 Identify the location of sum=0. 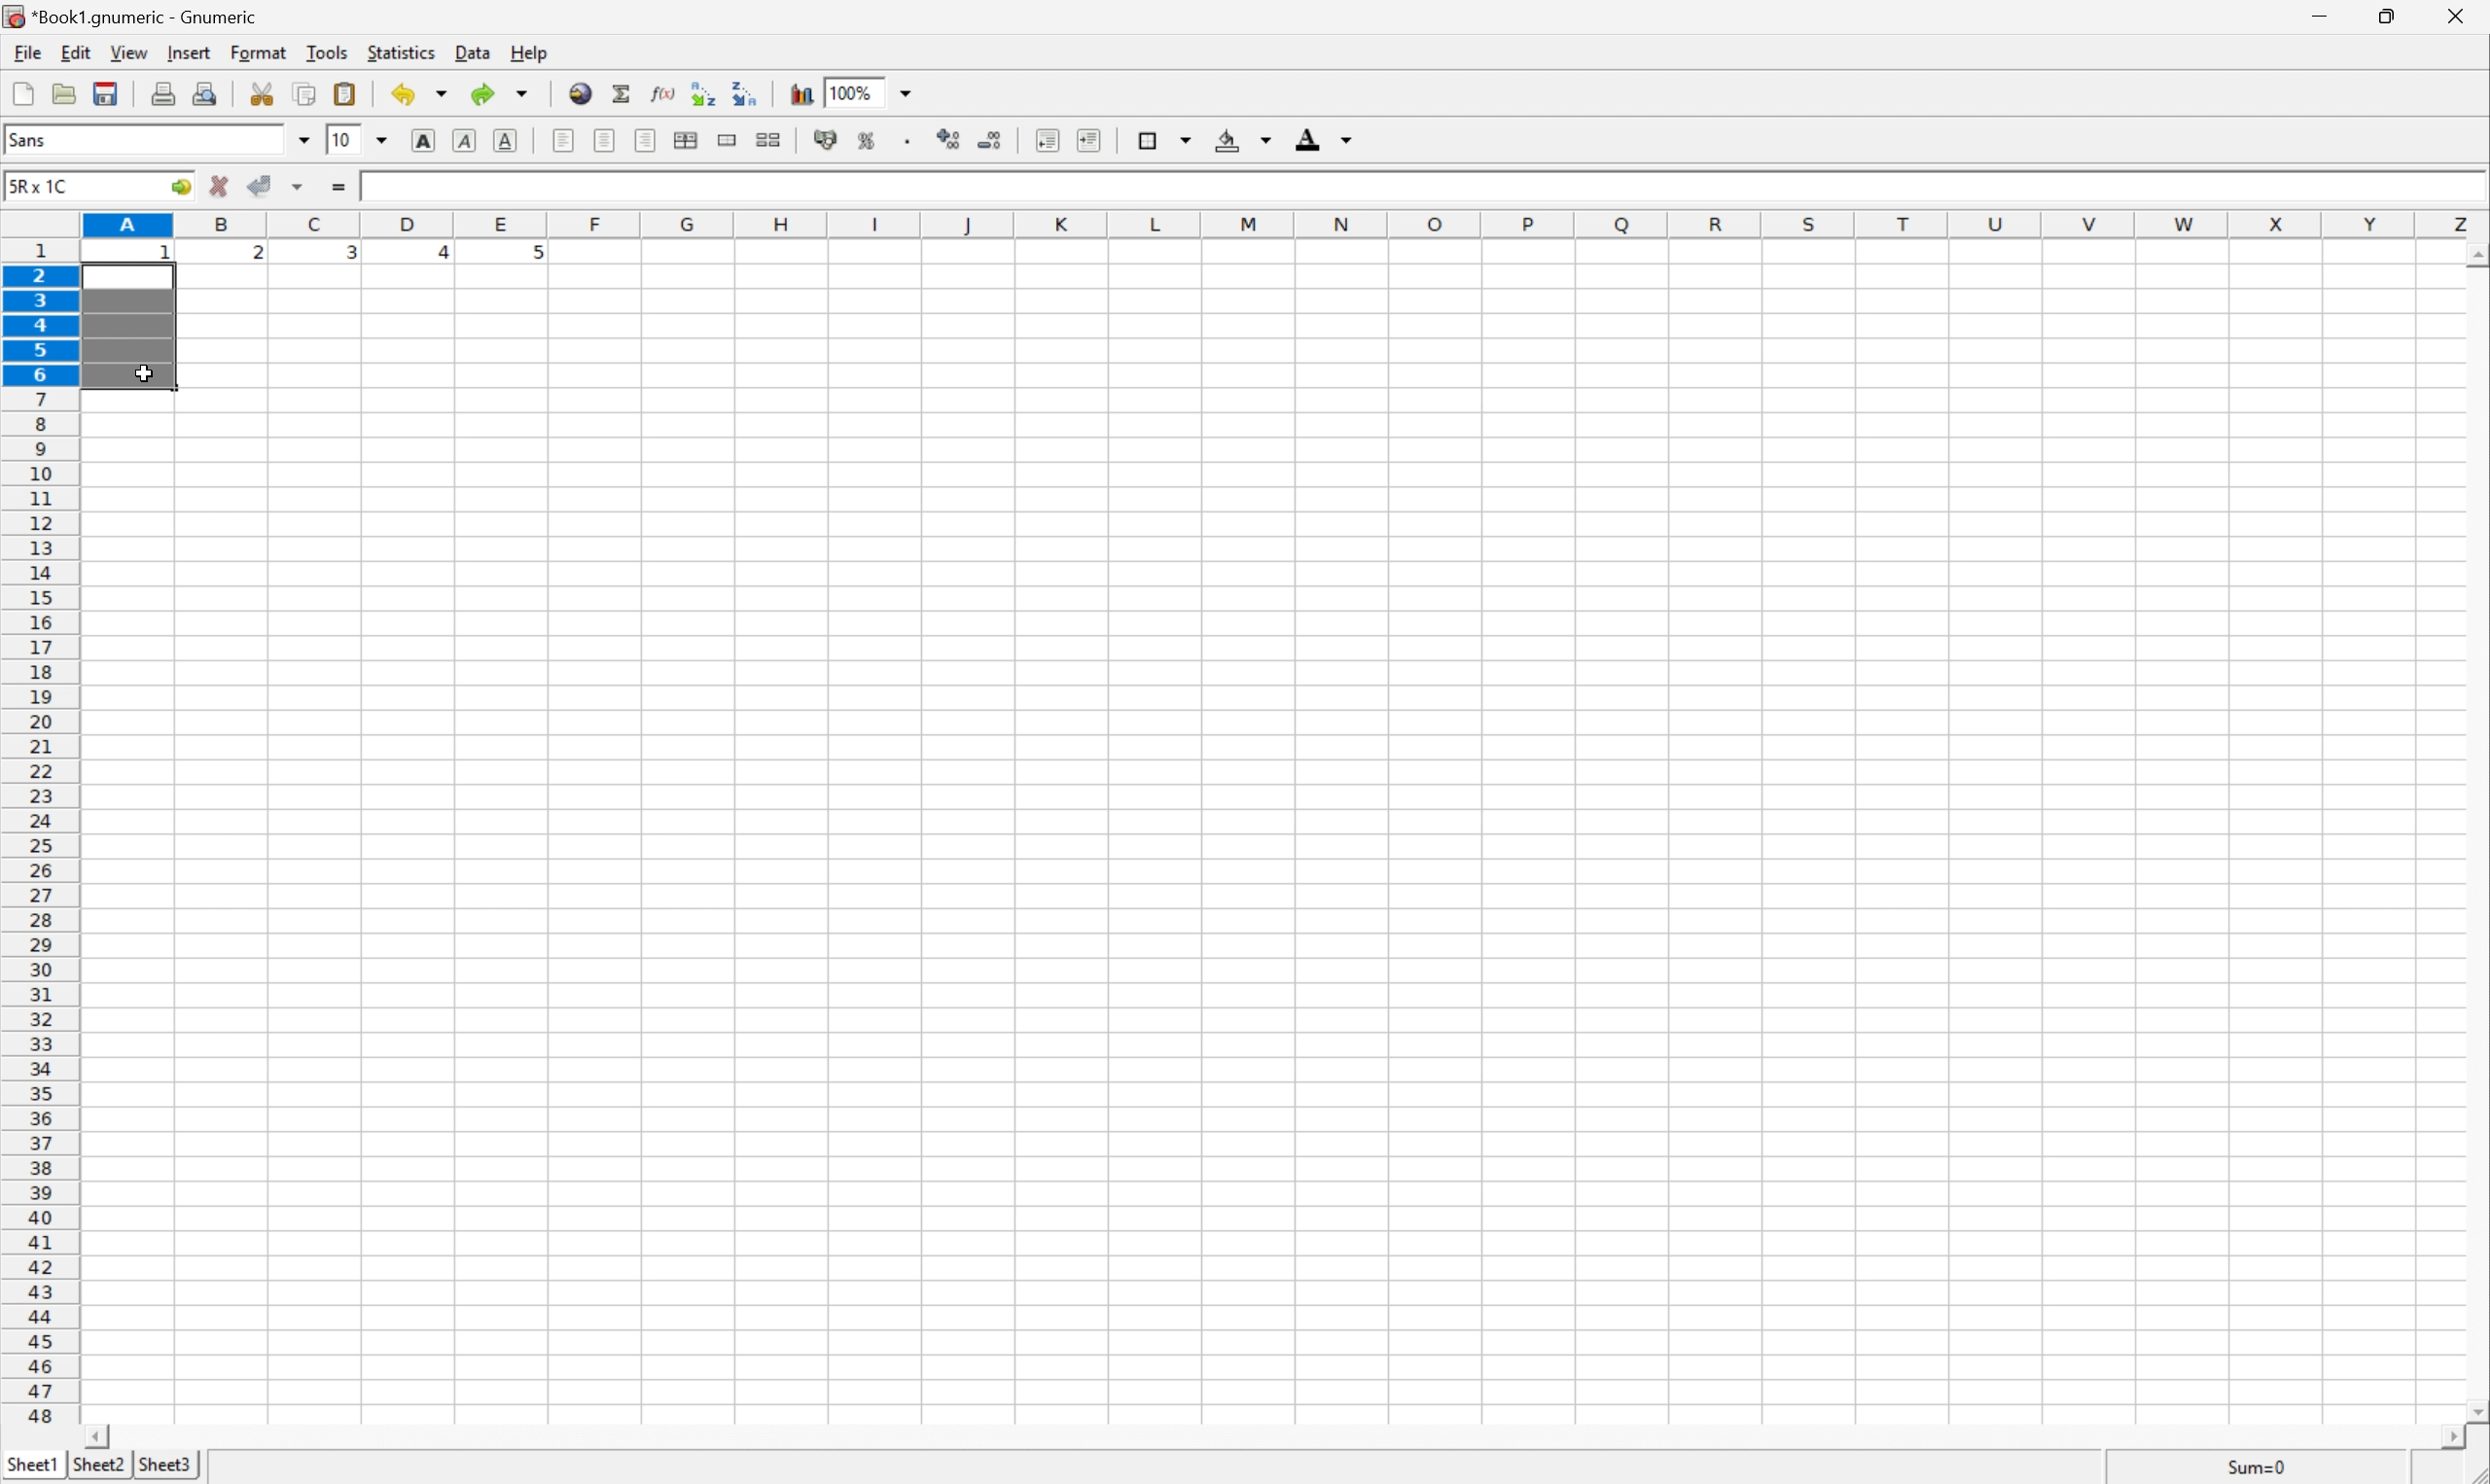
(2241, 1466).